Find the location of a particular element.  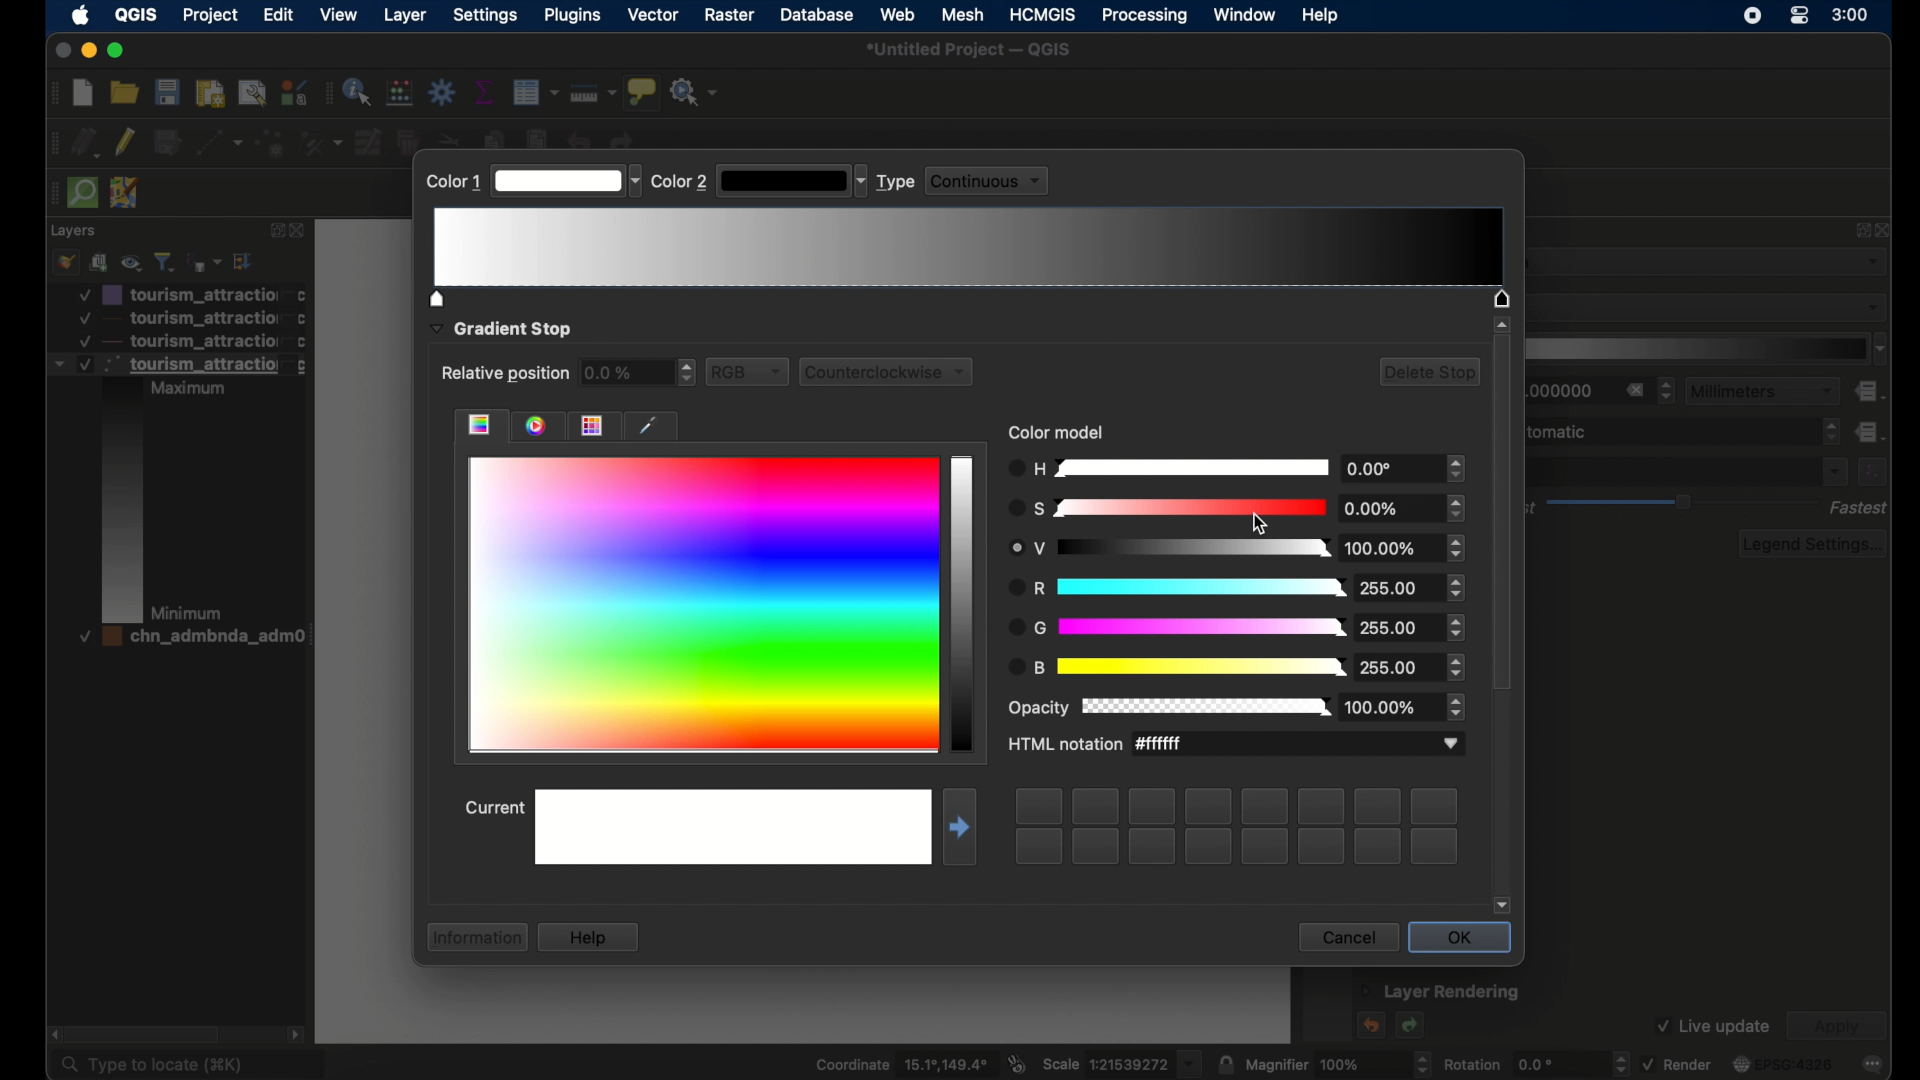

rendering quality slider is located at coordinates (1685, 503).